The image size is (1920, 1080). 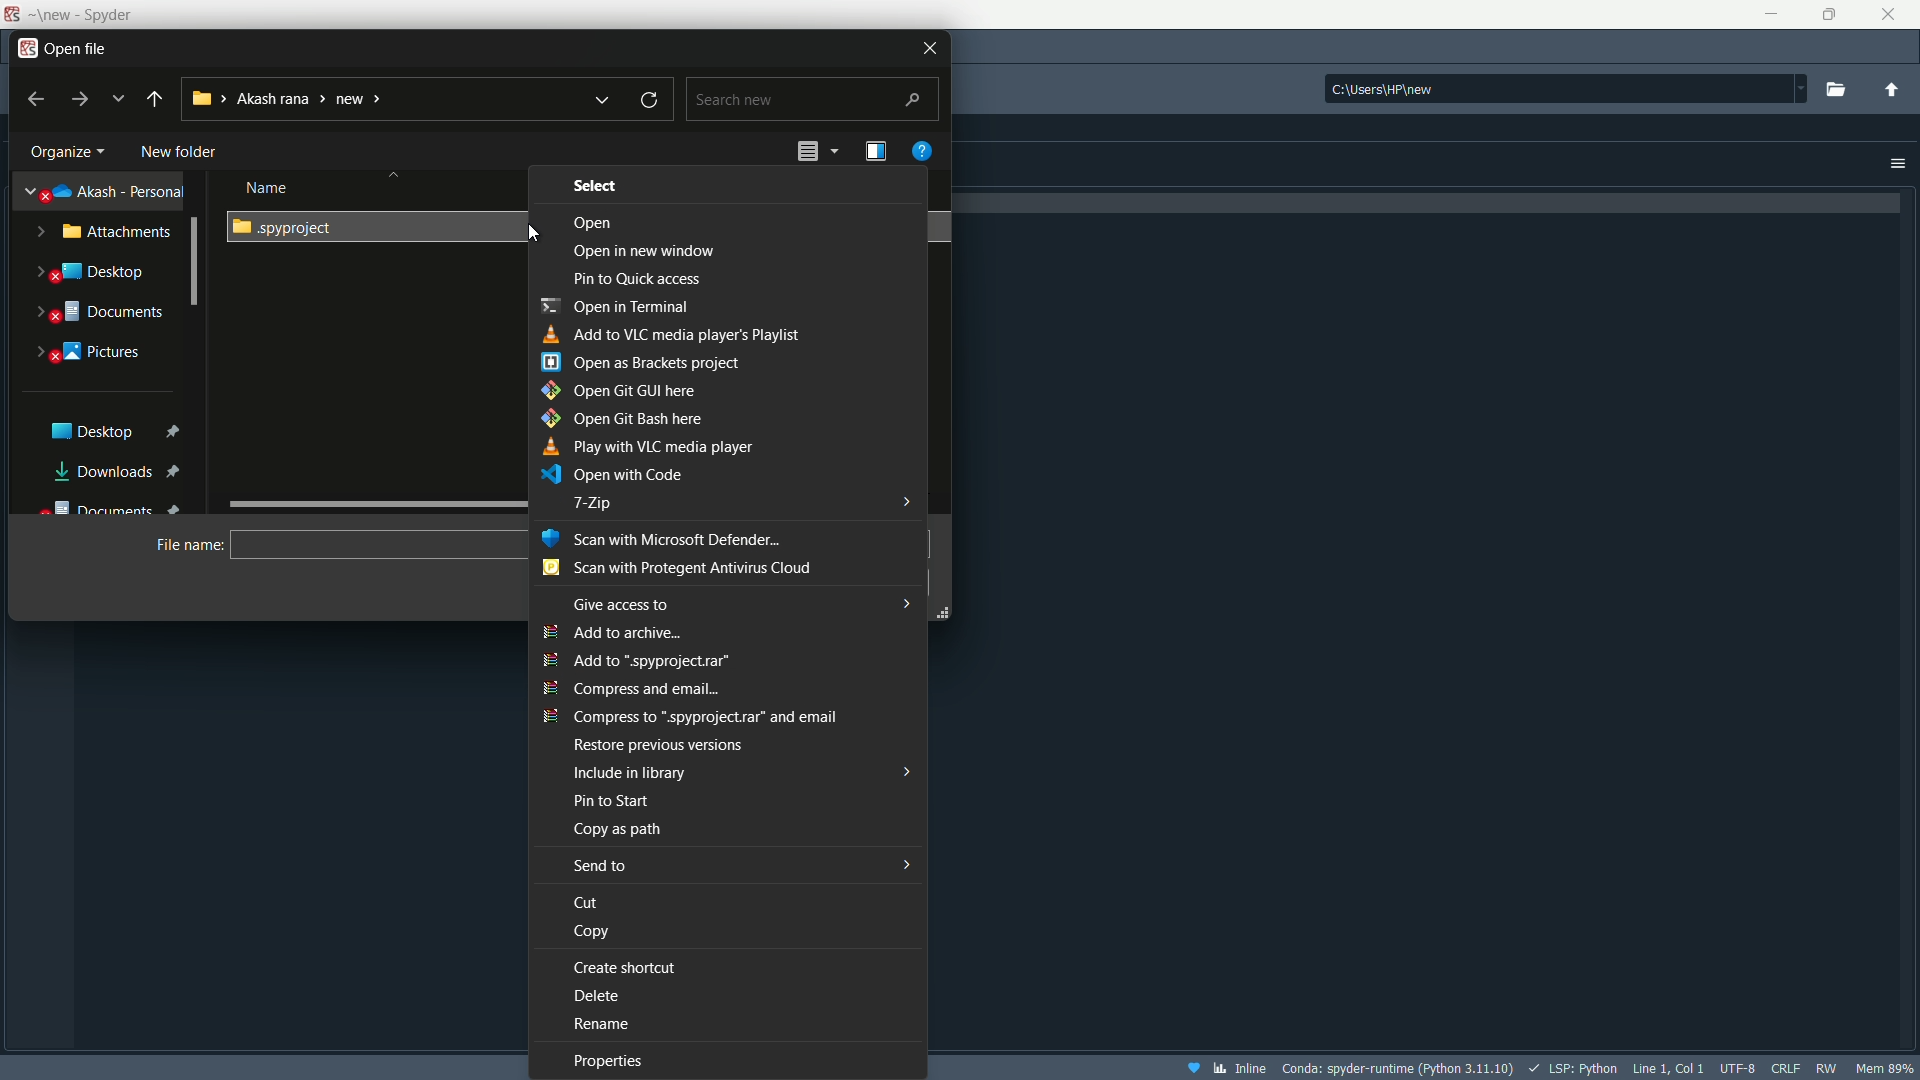 What do you see at coordinates (625, 390) in the screenshot?
I see `Open git gui here` at bounding box center [625, 390].